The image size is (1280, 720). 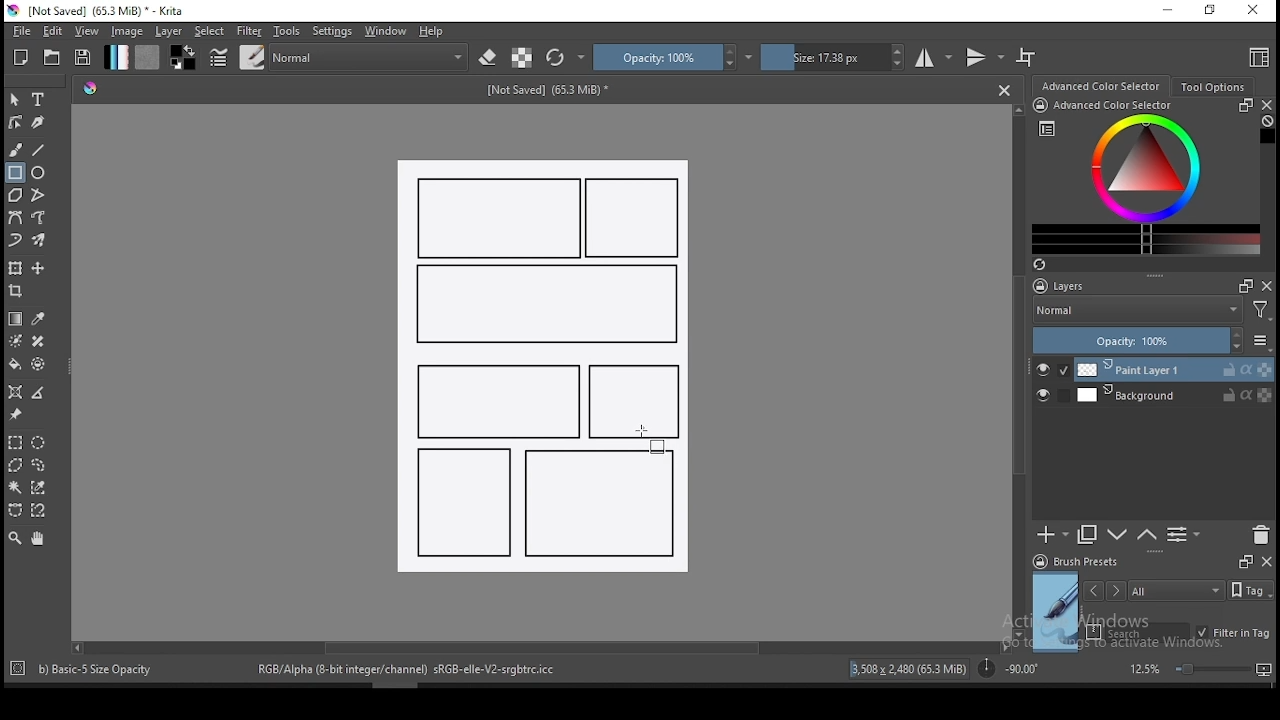 What do you see at coordinates (1047, 266) in the screenshot?
I see `Refresh` at bounding box center [1047, 266].